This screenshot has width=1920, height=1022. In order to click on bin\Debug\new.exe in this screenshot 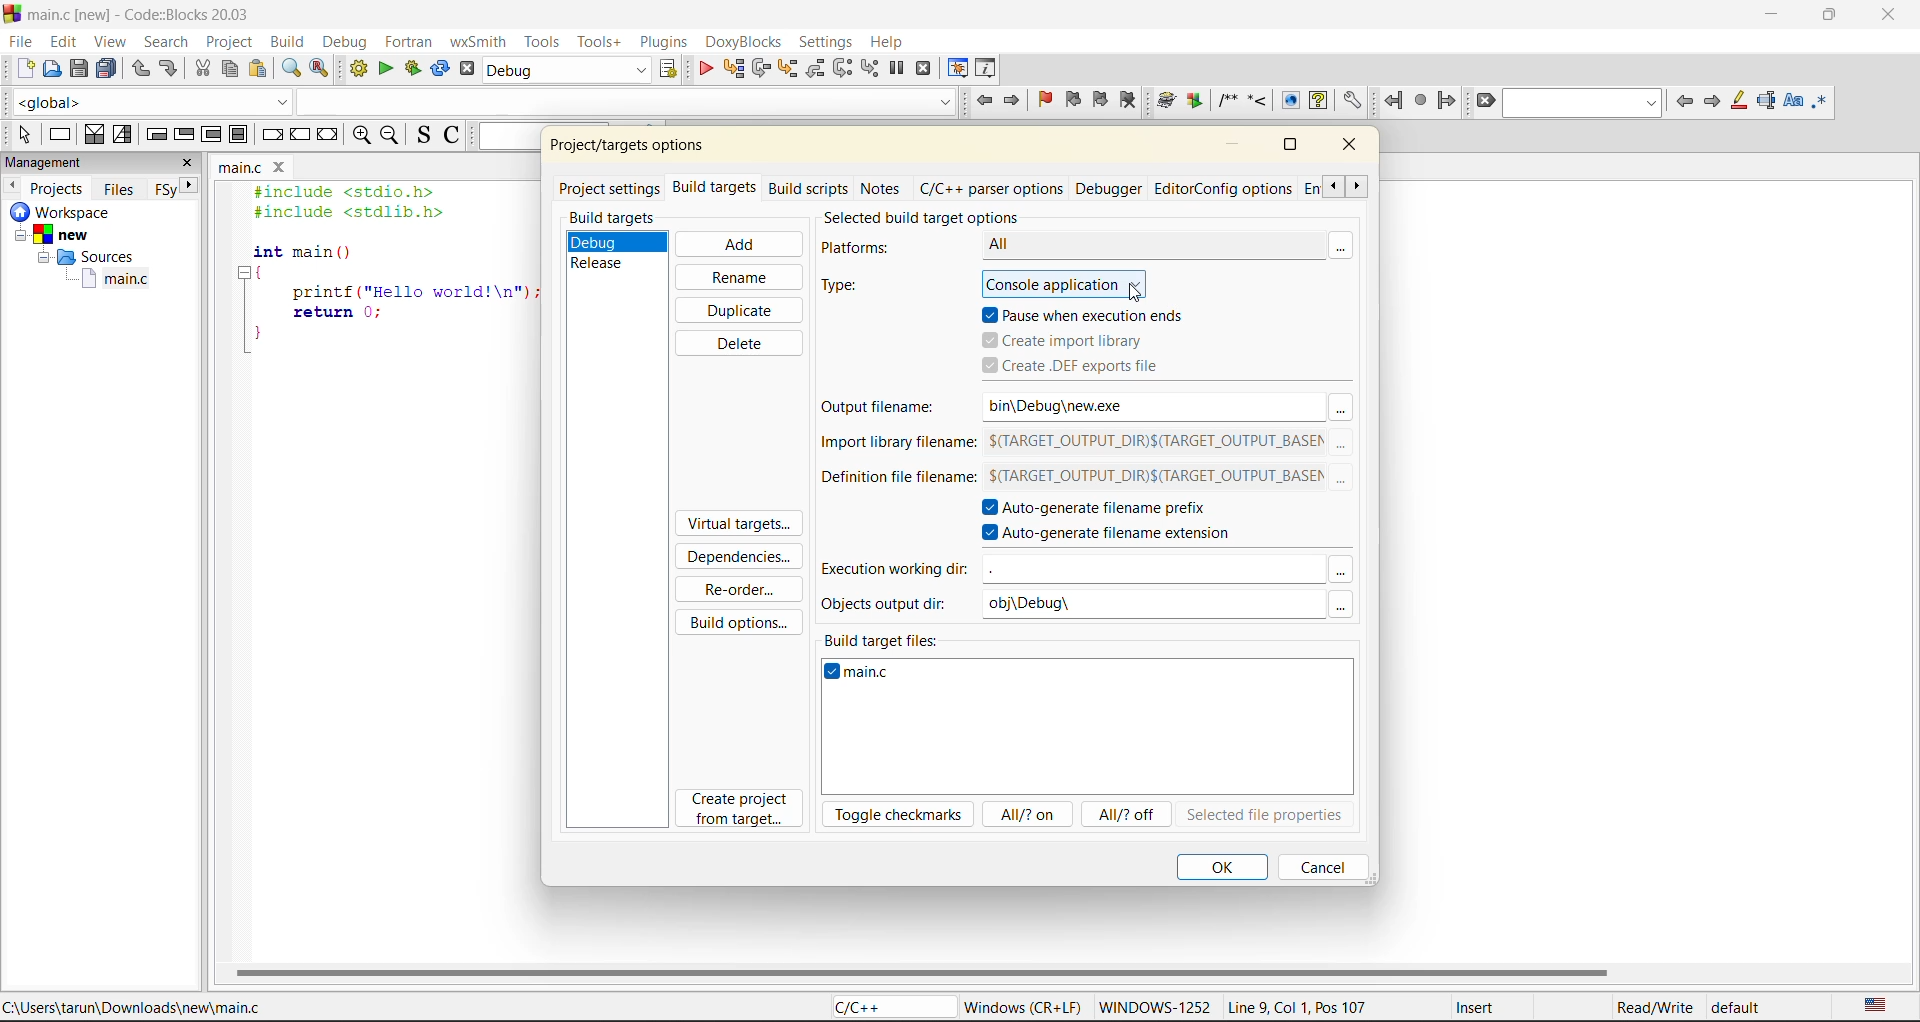, I will do `click(1146, 407)`.